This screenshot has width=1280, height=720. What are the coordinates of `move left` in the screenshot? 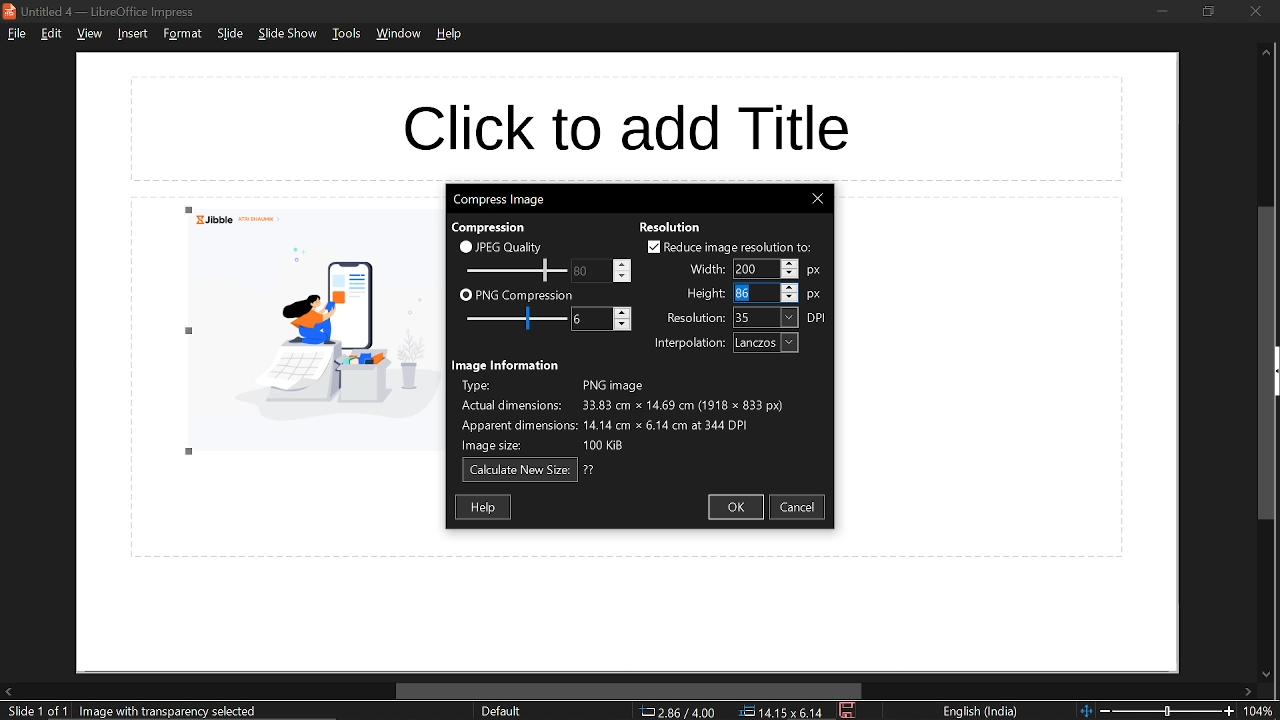 It's located at (8, 691).